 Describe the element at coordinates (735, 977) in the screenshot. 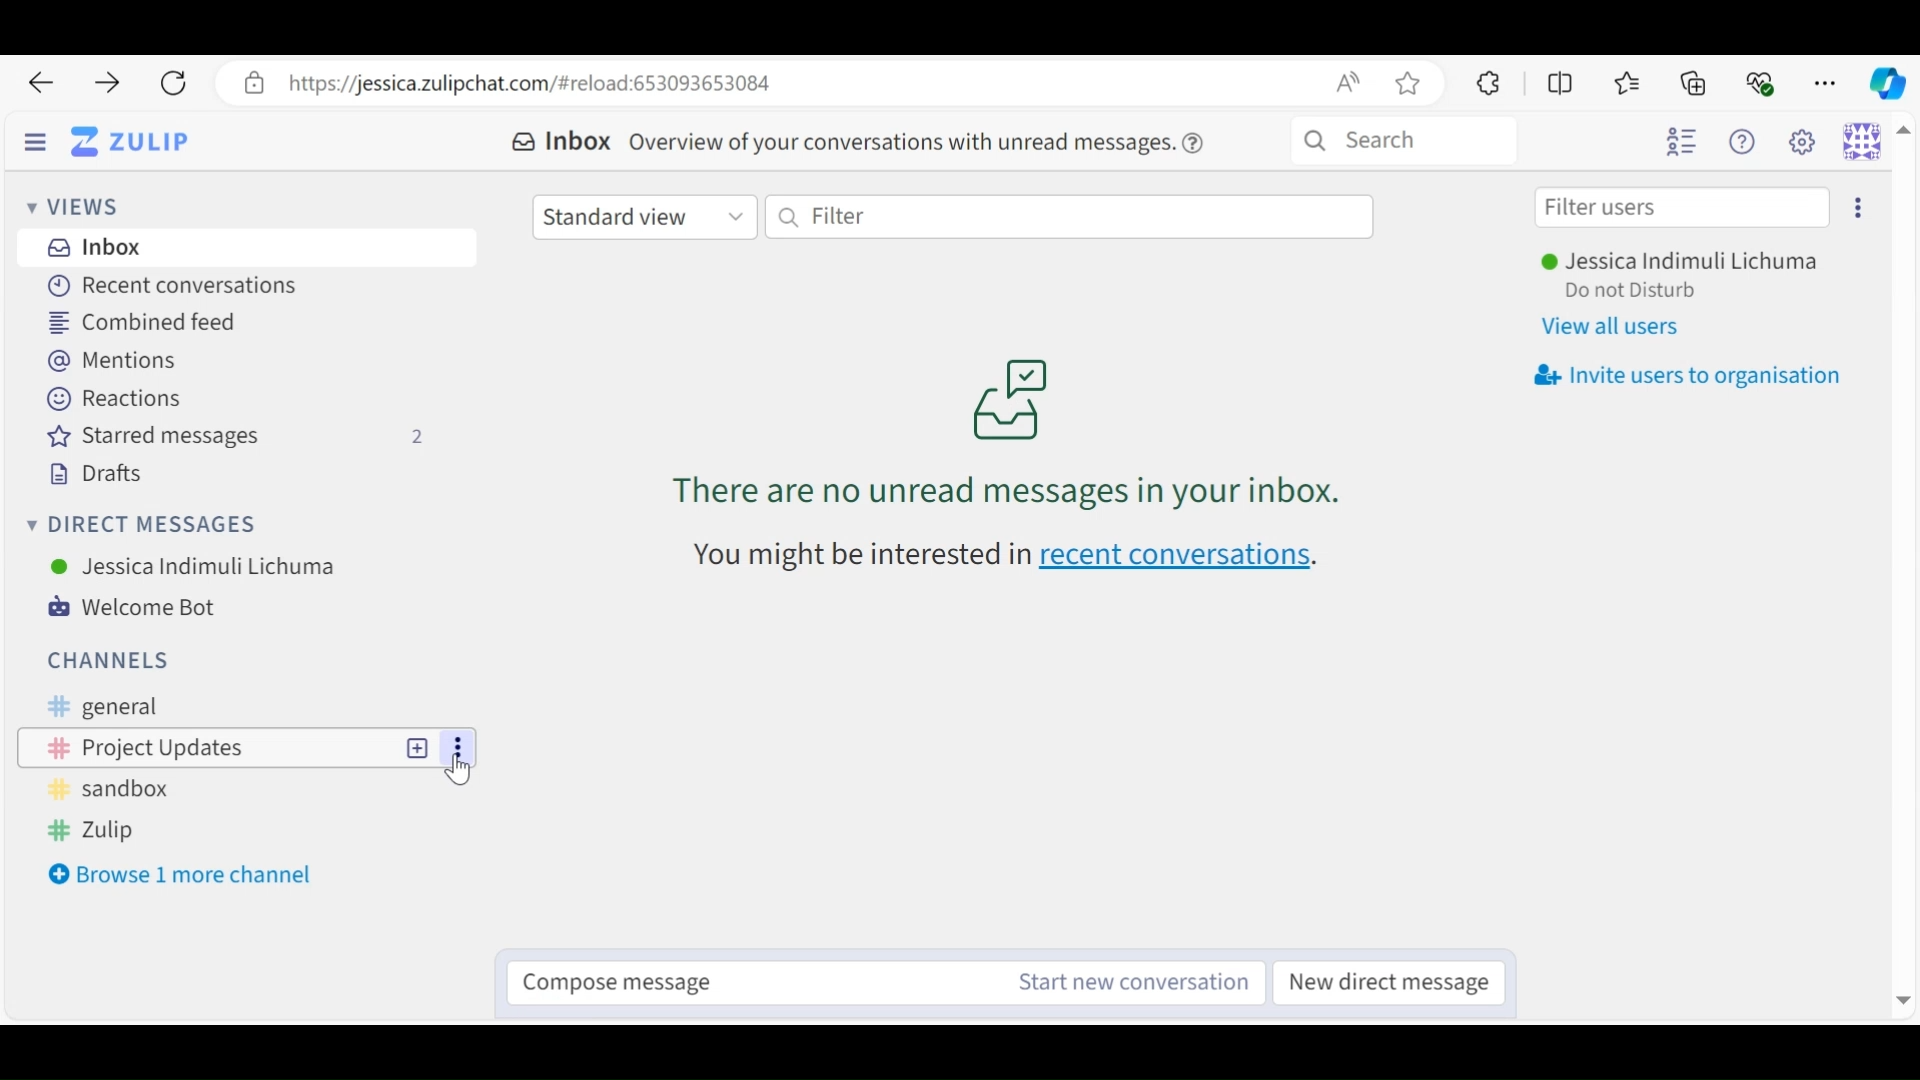

I see `Compose message` at that location.